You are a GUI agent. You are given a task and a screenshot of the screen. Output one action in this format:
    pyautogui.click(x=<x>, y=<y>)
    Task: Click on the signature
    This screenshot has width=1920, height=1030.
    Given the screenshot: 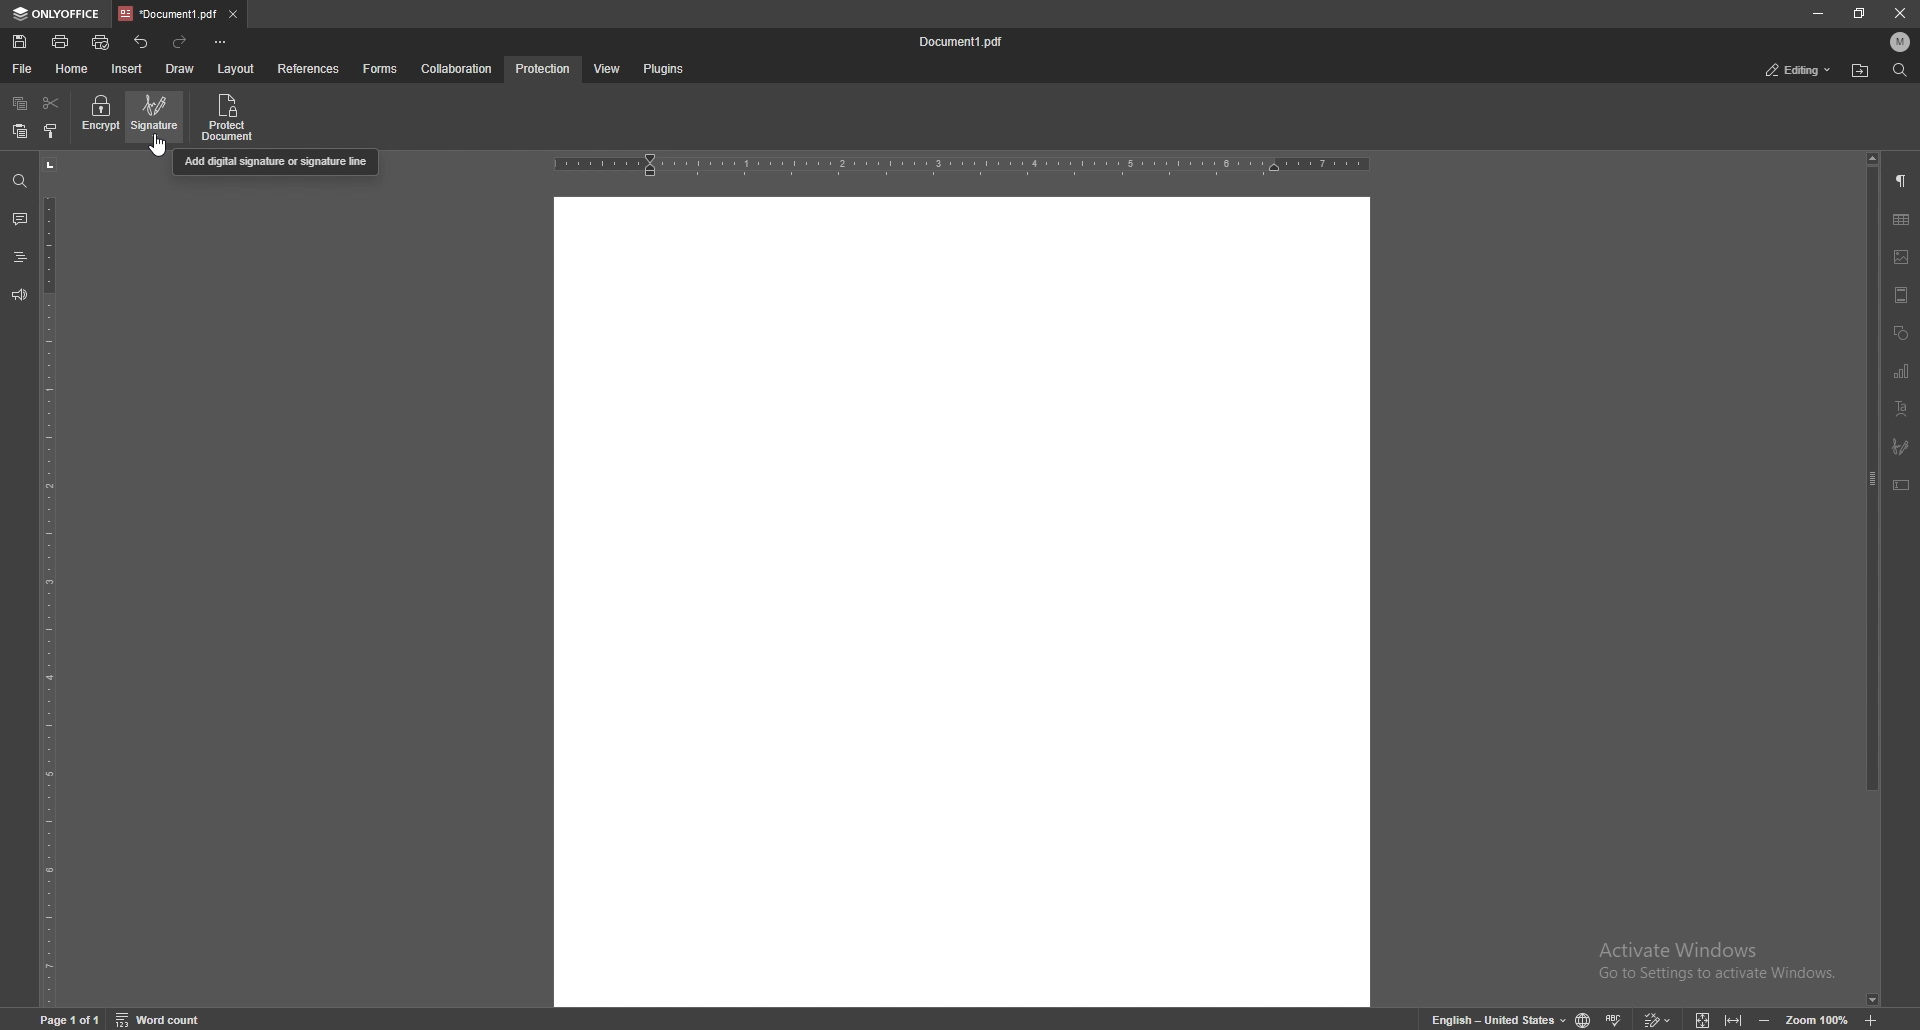 What is the action you would take?
    pyautogui.click(x=1901, y=447)
    